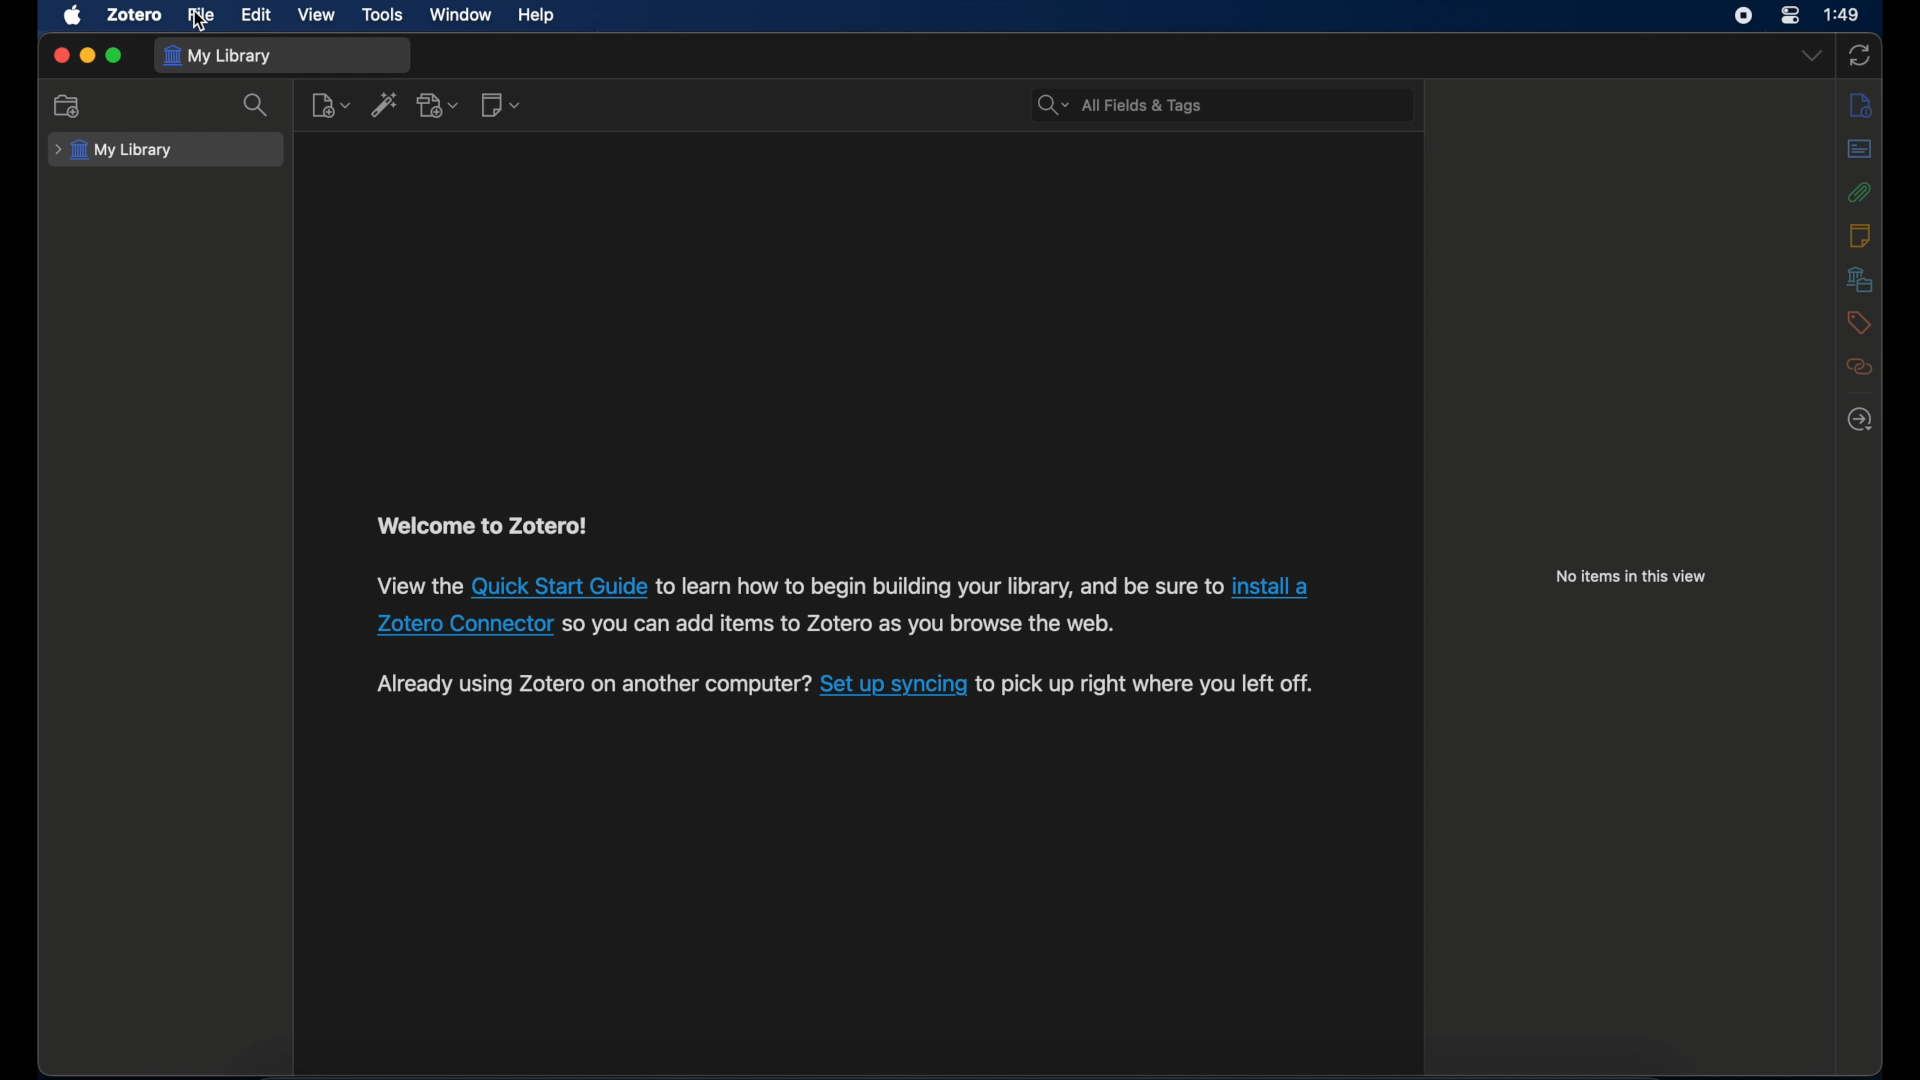  Describe the element at coordinates (1790, 16) in the screenshot. I see `control center` at that location.